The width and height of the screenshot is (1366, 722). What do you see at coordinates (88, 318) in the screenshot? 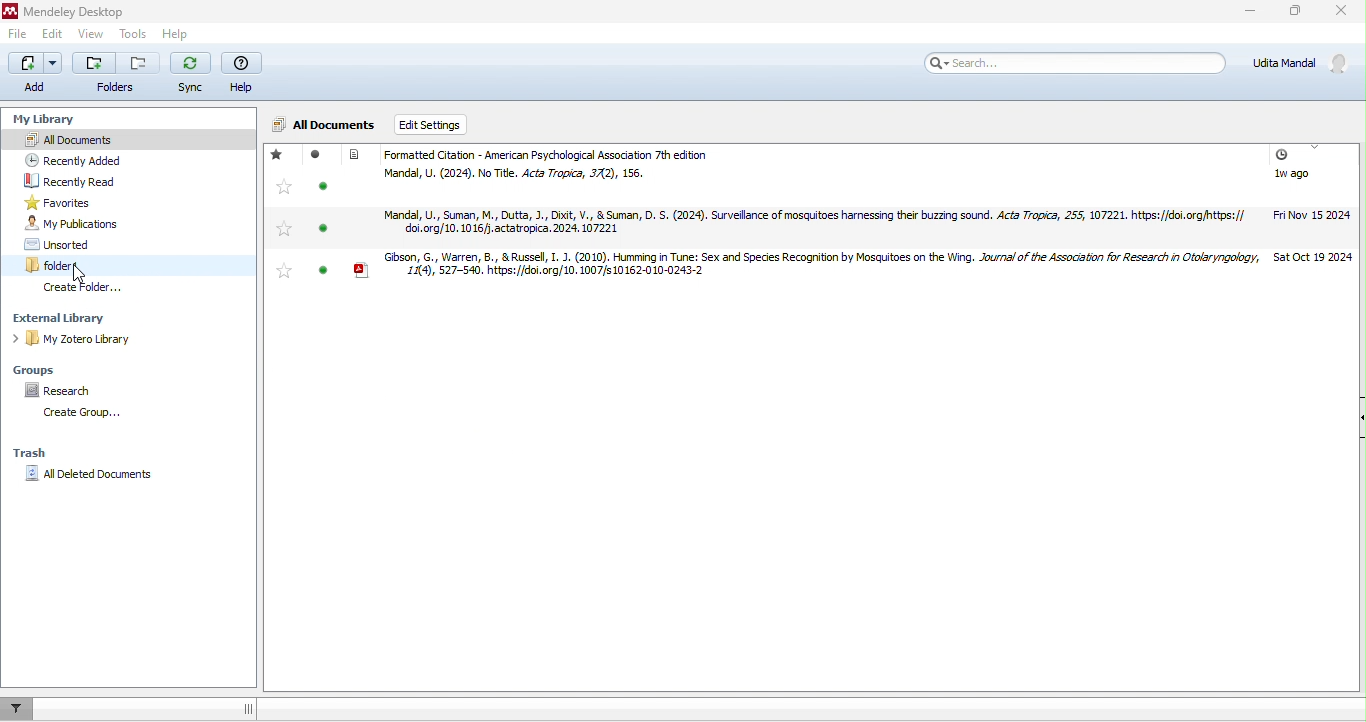
I see `external library` at bounding box center [88, 318].